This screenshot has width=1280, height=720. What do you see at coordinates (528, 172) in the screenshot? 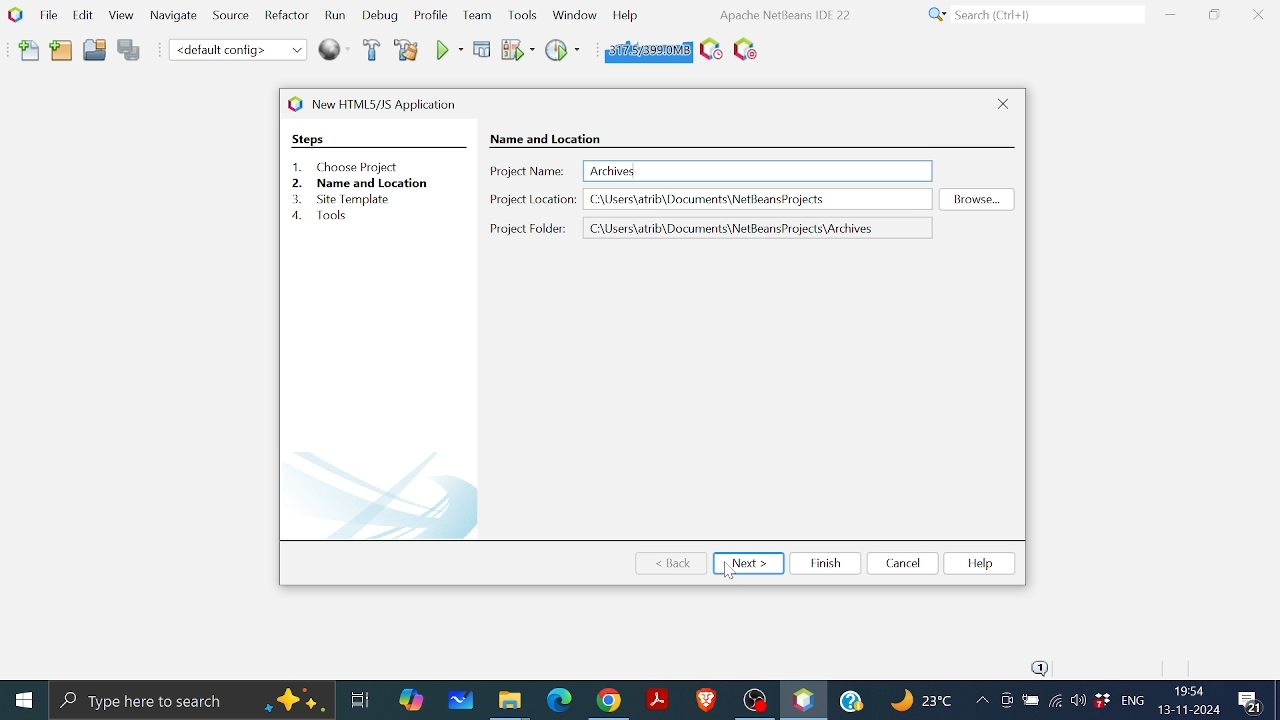
I see `Project Name:` at bounding box center [528, 172].